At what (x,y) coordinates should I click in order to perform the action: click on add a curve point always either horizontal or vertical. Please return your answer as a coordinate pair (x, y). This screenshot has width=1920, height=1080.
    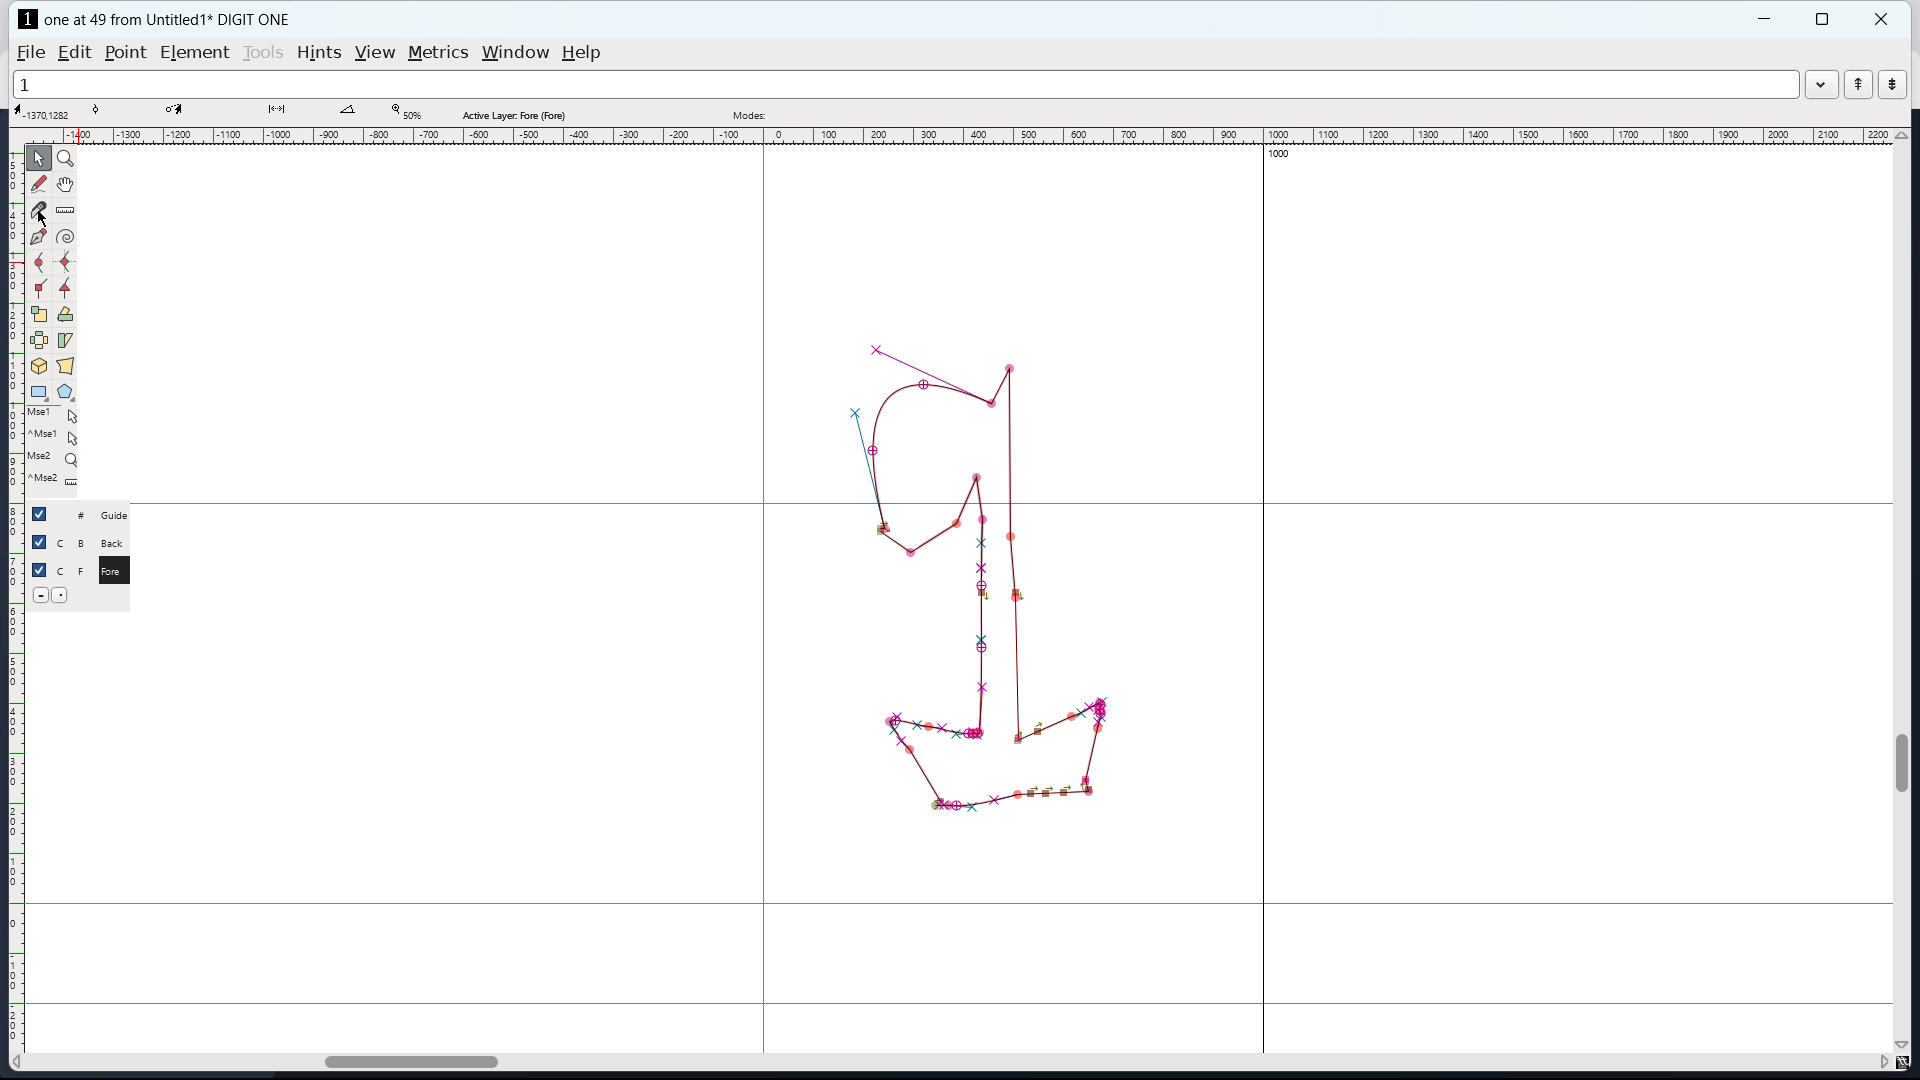
    Looking at the image, I should click on (65, 262).